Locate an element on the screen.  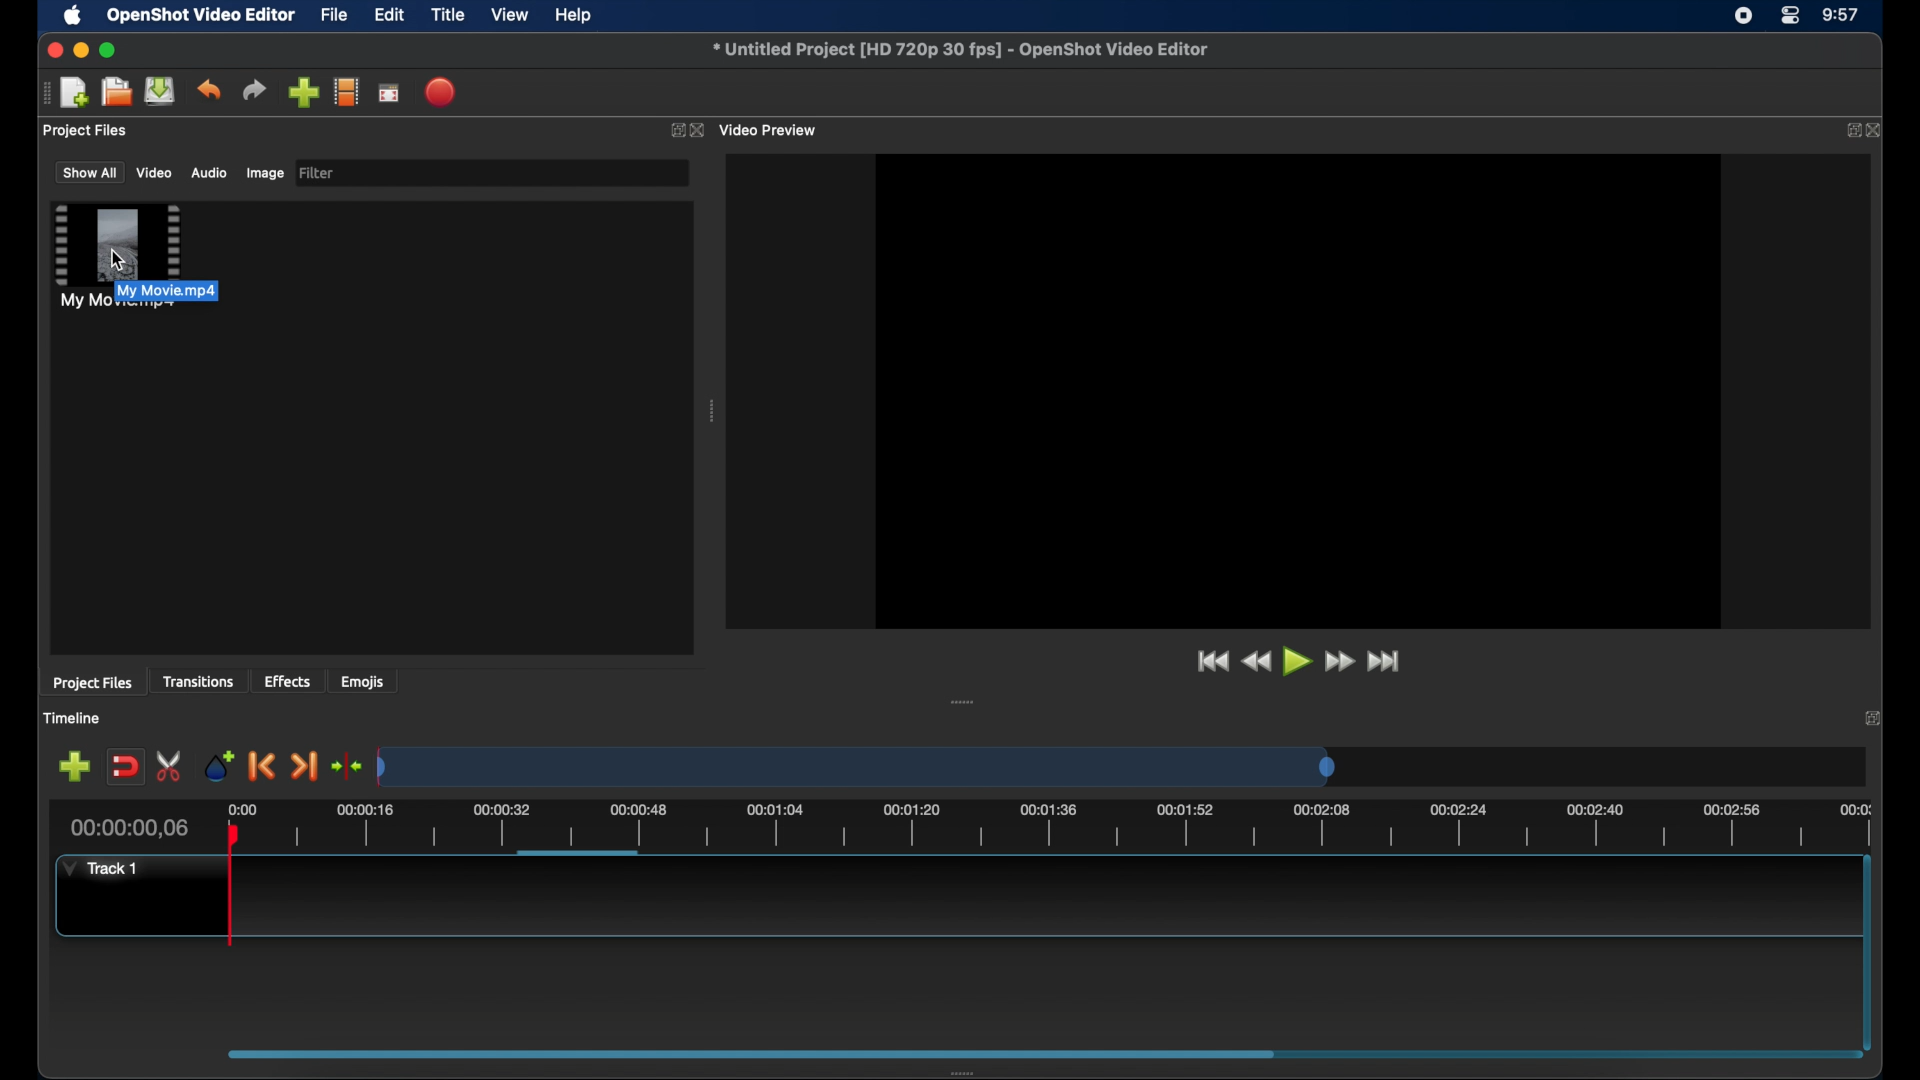
center the playhead on the timeline is located at coordinates (346, 766).